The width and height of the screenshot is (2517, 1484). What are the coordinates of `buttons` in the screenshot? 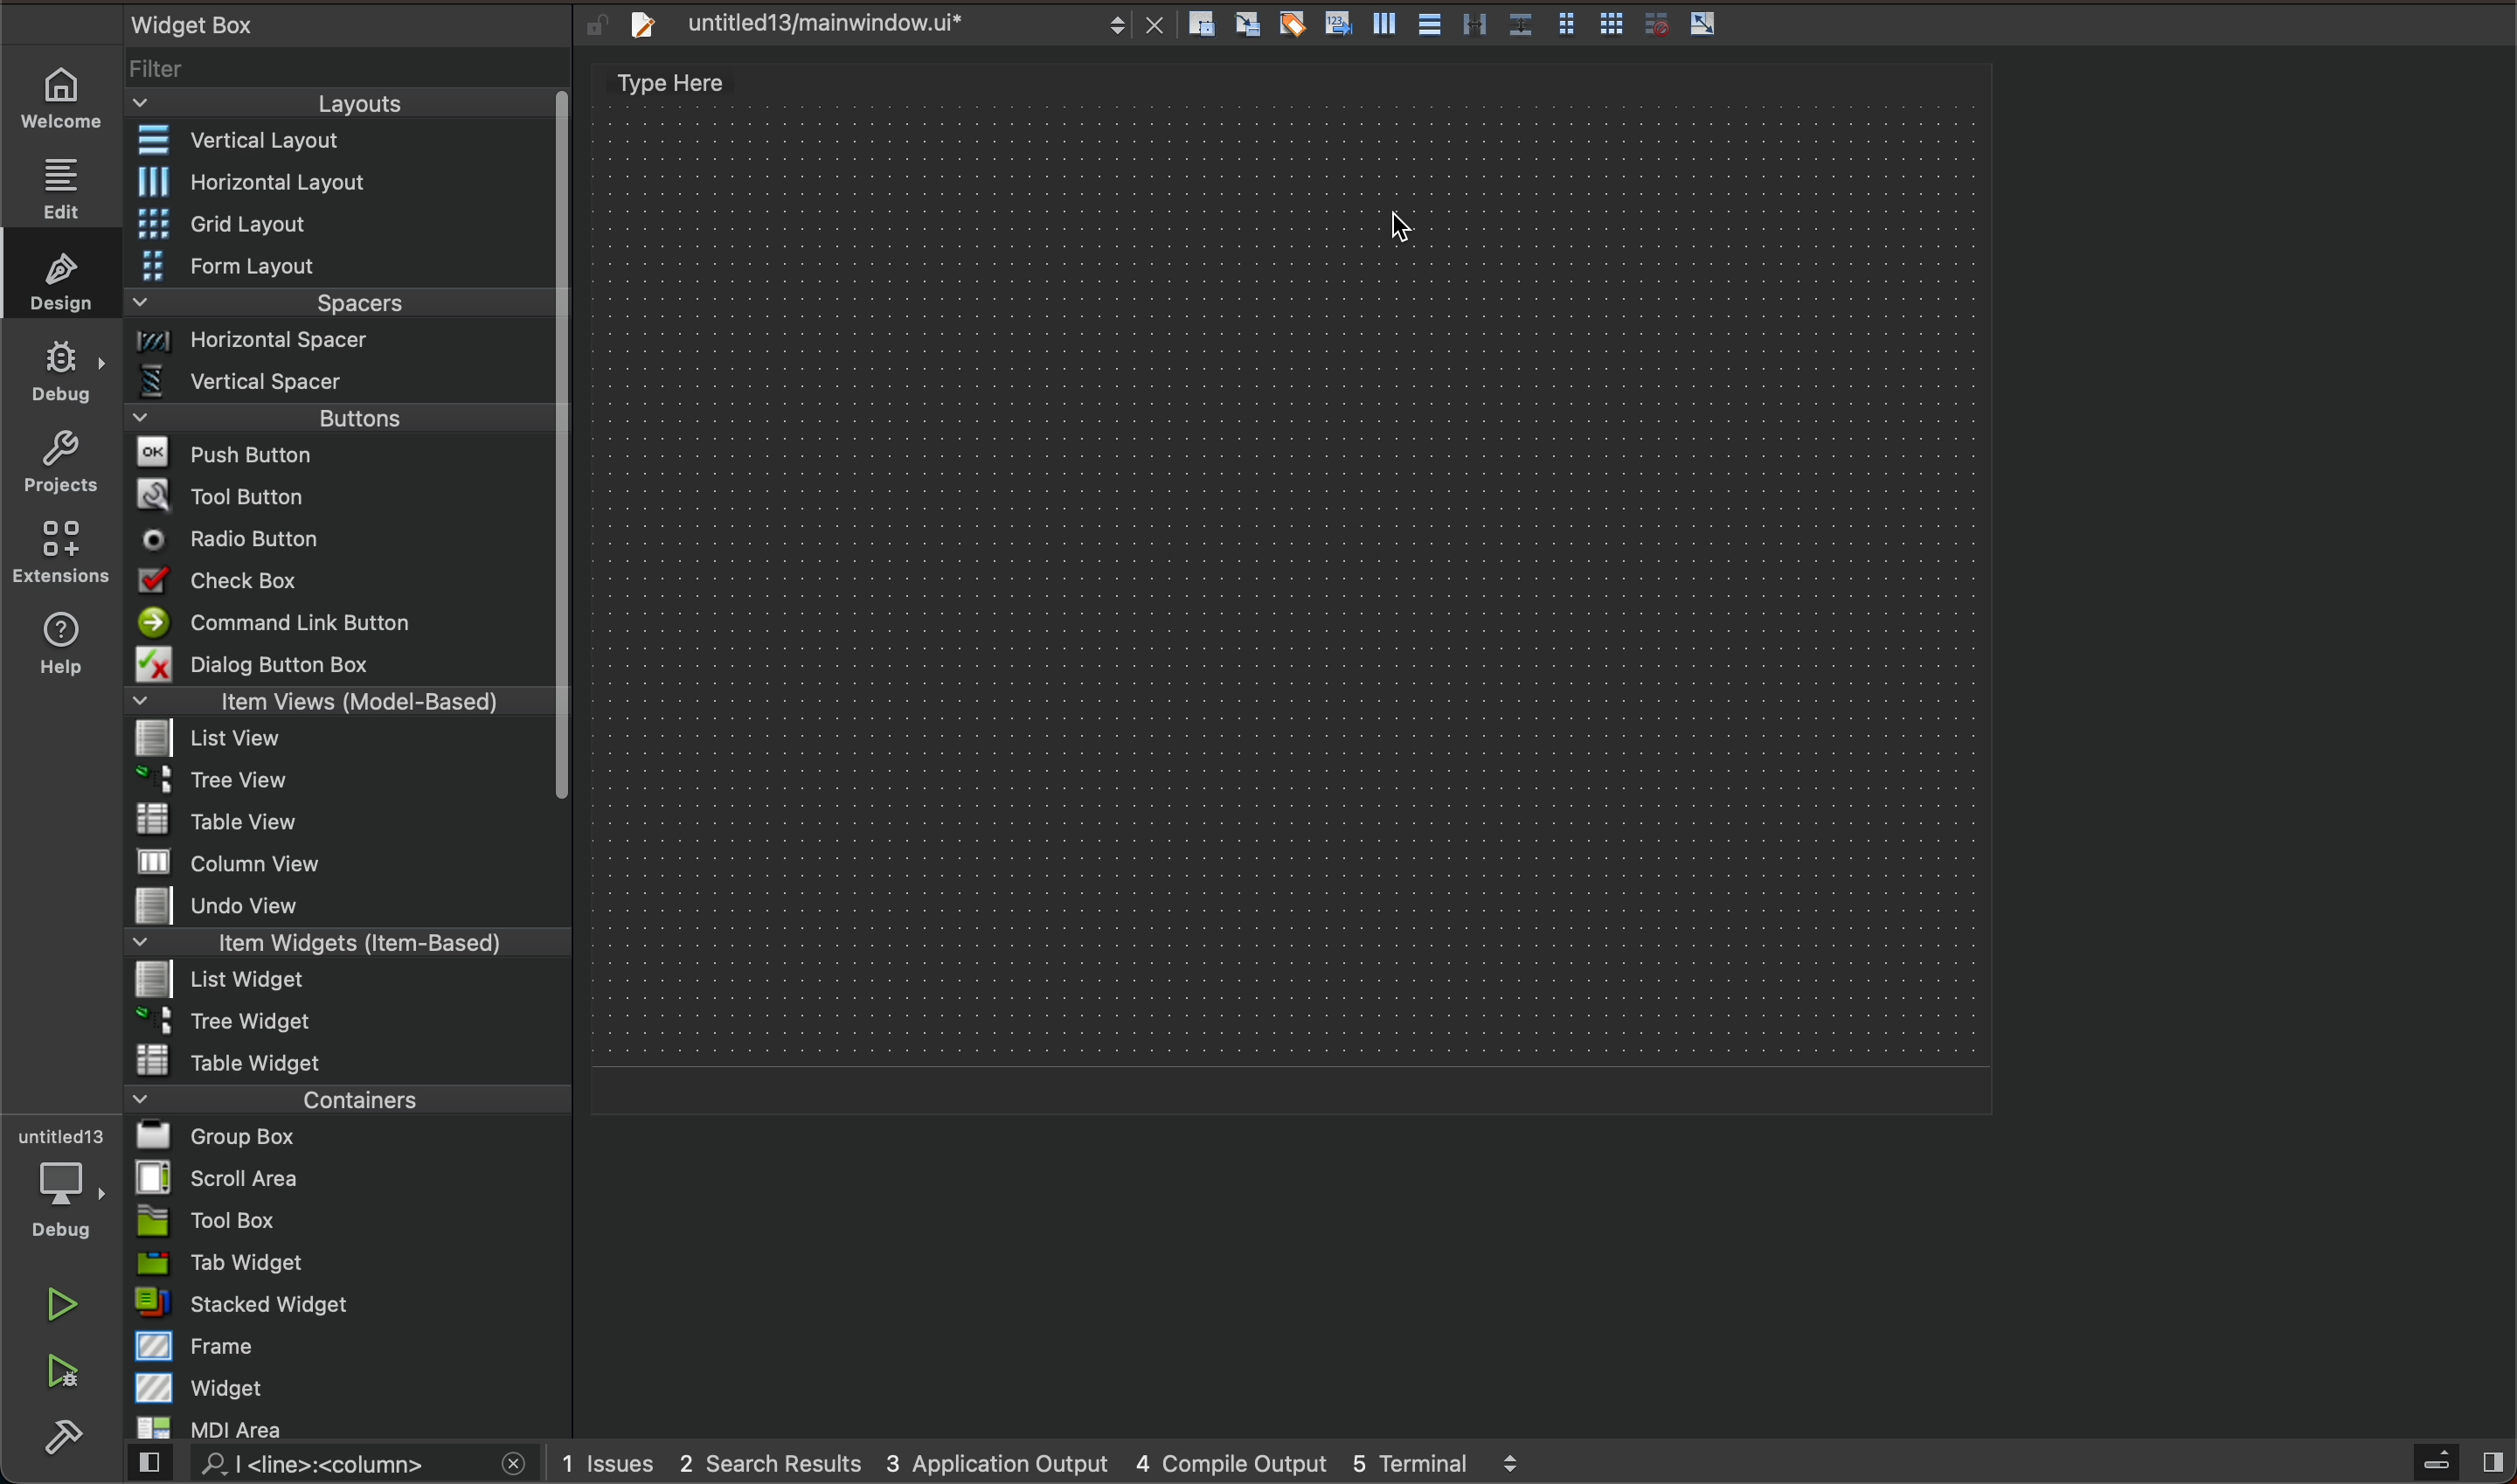 It's located at (353, 416).